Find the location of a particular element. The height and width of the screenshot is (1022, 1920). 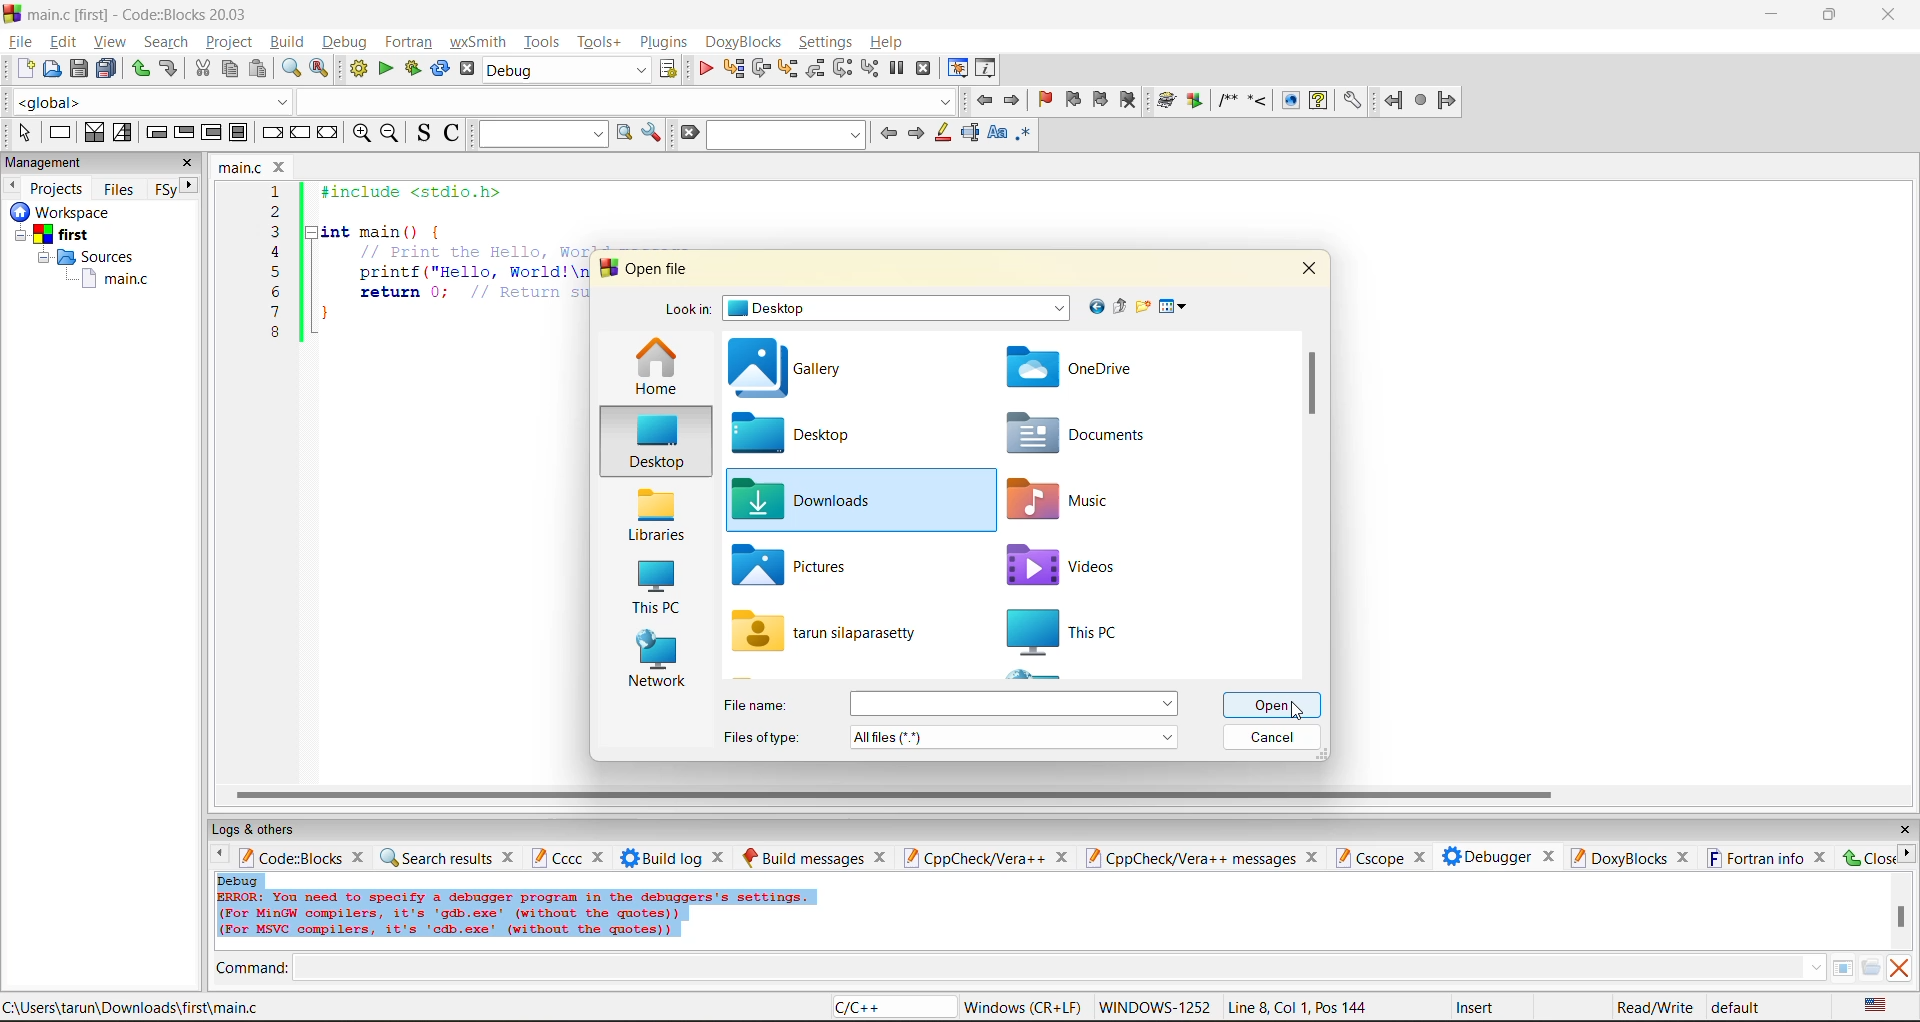

cscope is located at coordinates (1368, 856).